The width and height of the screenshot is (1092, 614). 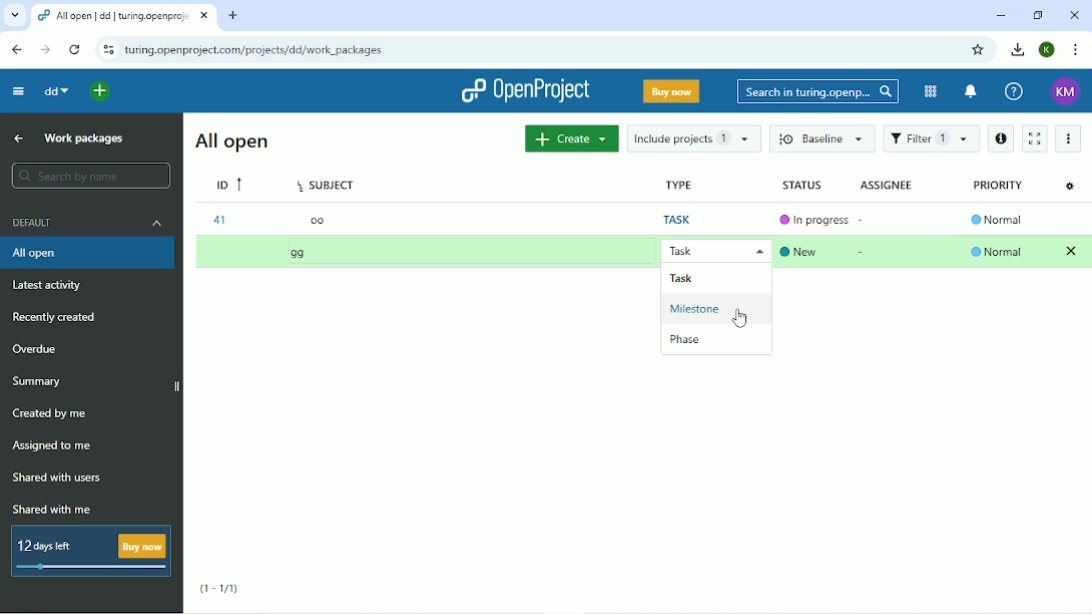 I want to click on K, so click(x=1046, y=50).